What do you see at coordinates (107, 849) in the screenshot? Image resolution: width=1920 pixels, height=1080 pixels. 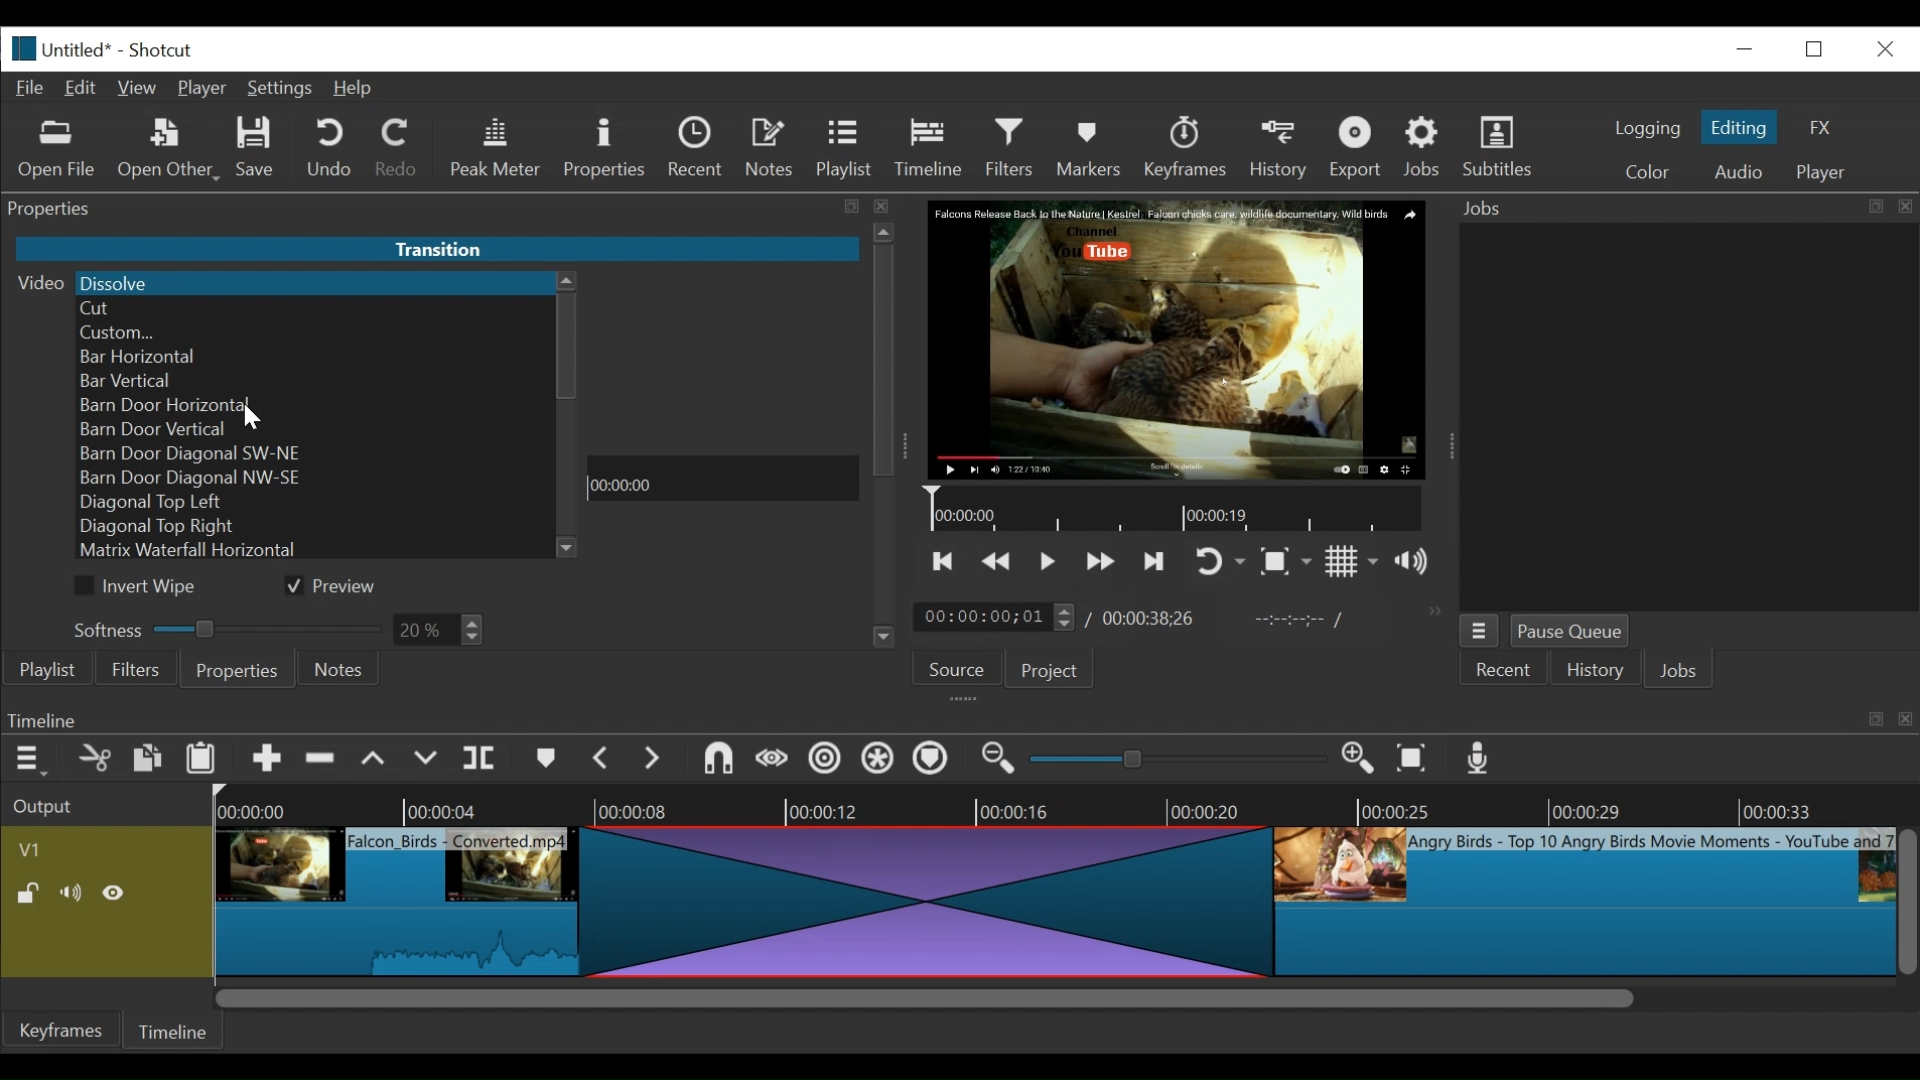 I see `Video track` at bounding box center [107, 849].